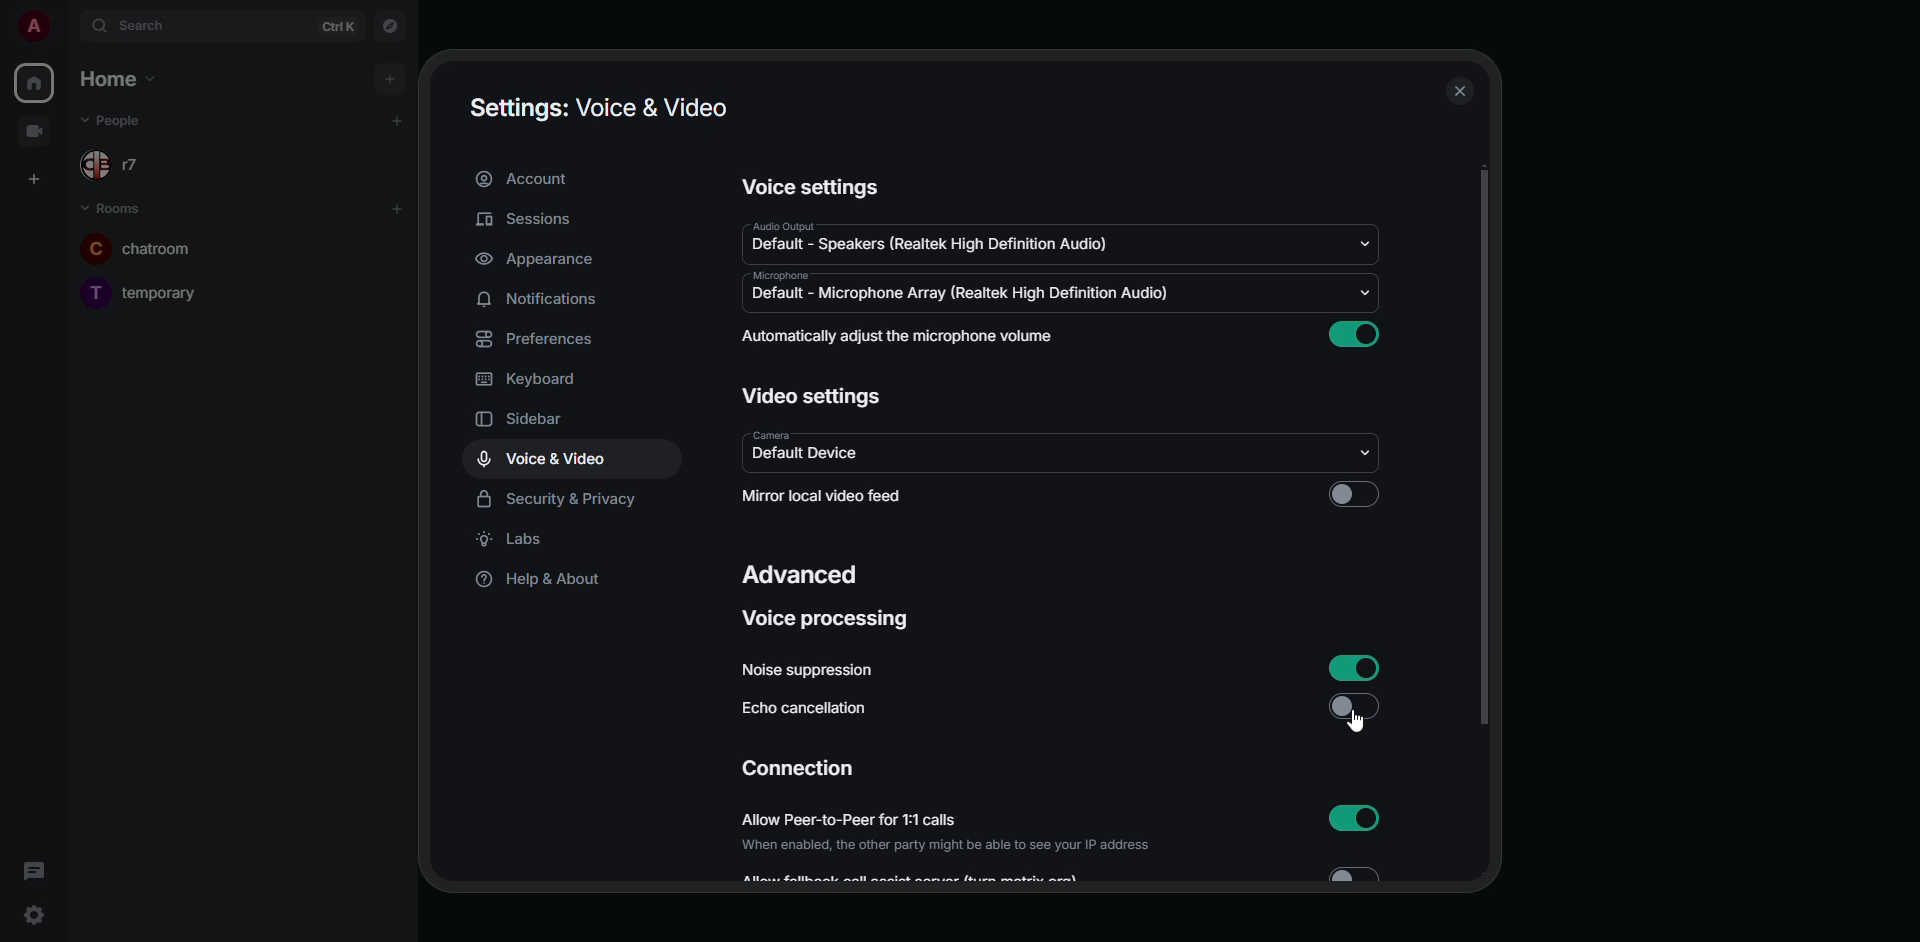 The height and width of the screenshot is (942, 1920). I want to click on settings voice & video, so click(596, 107).